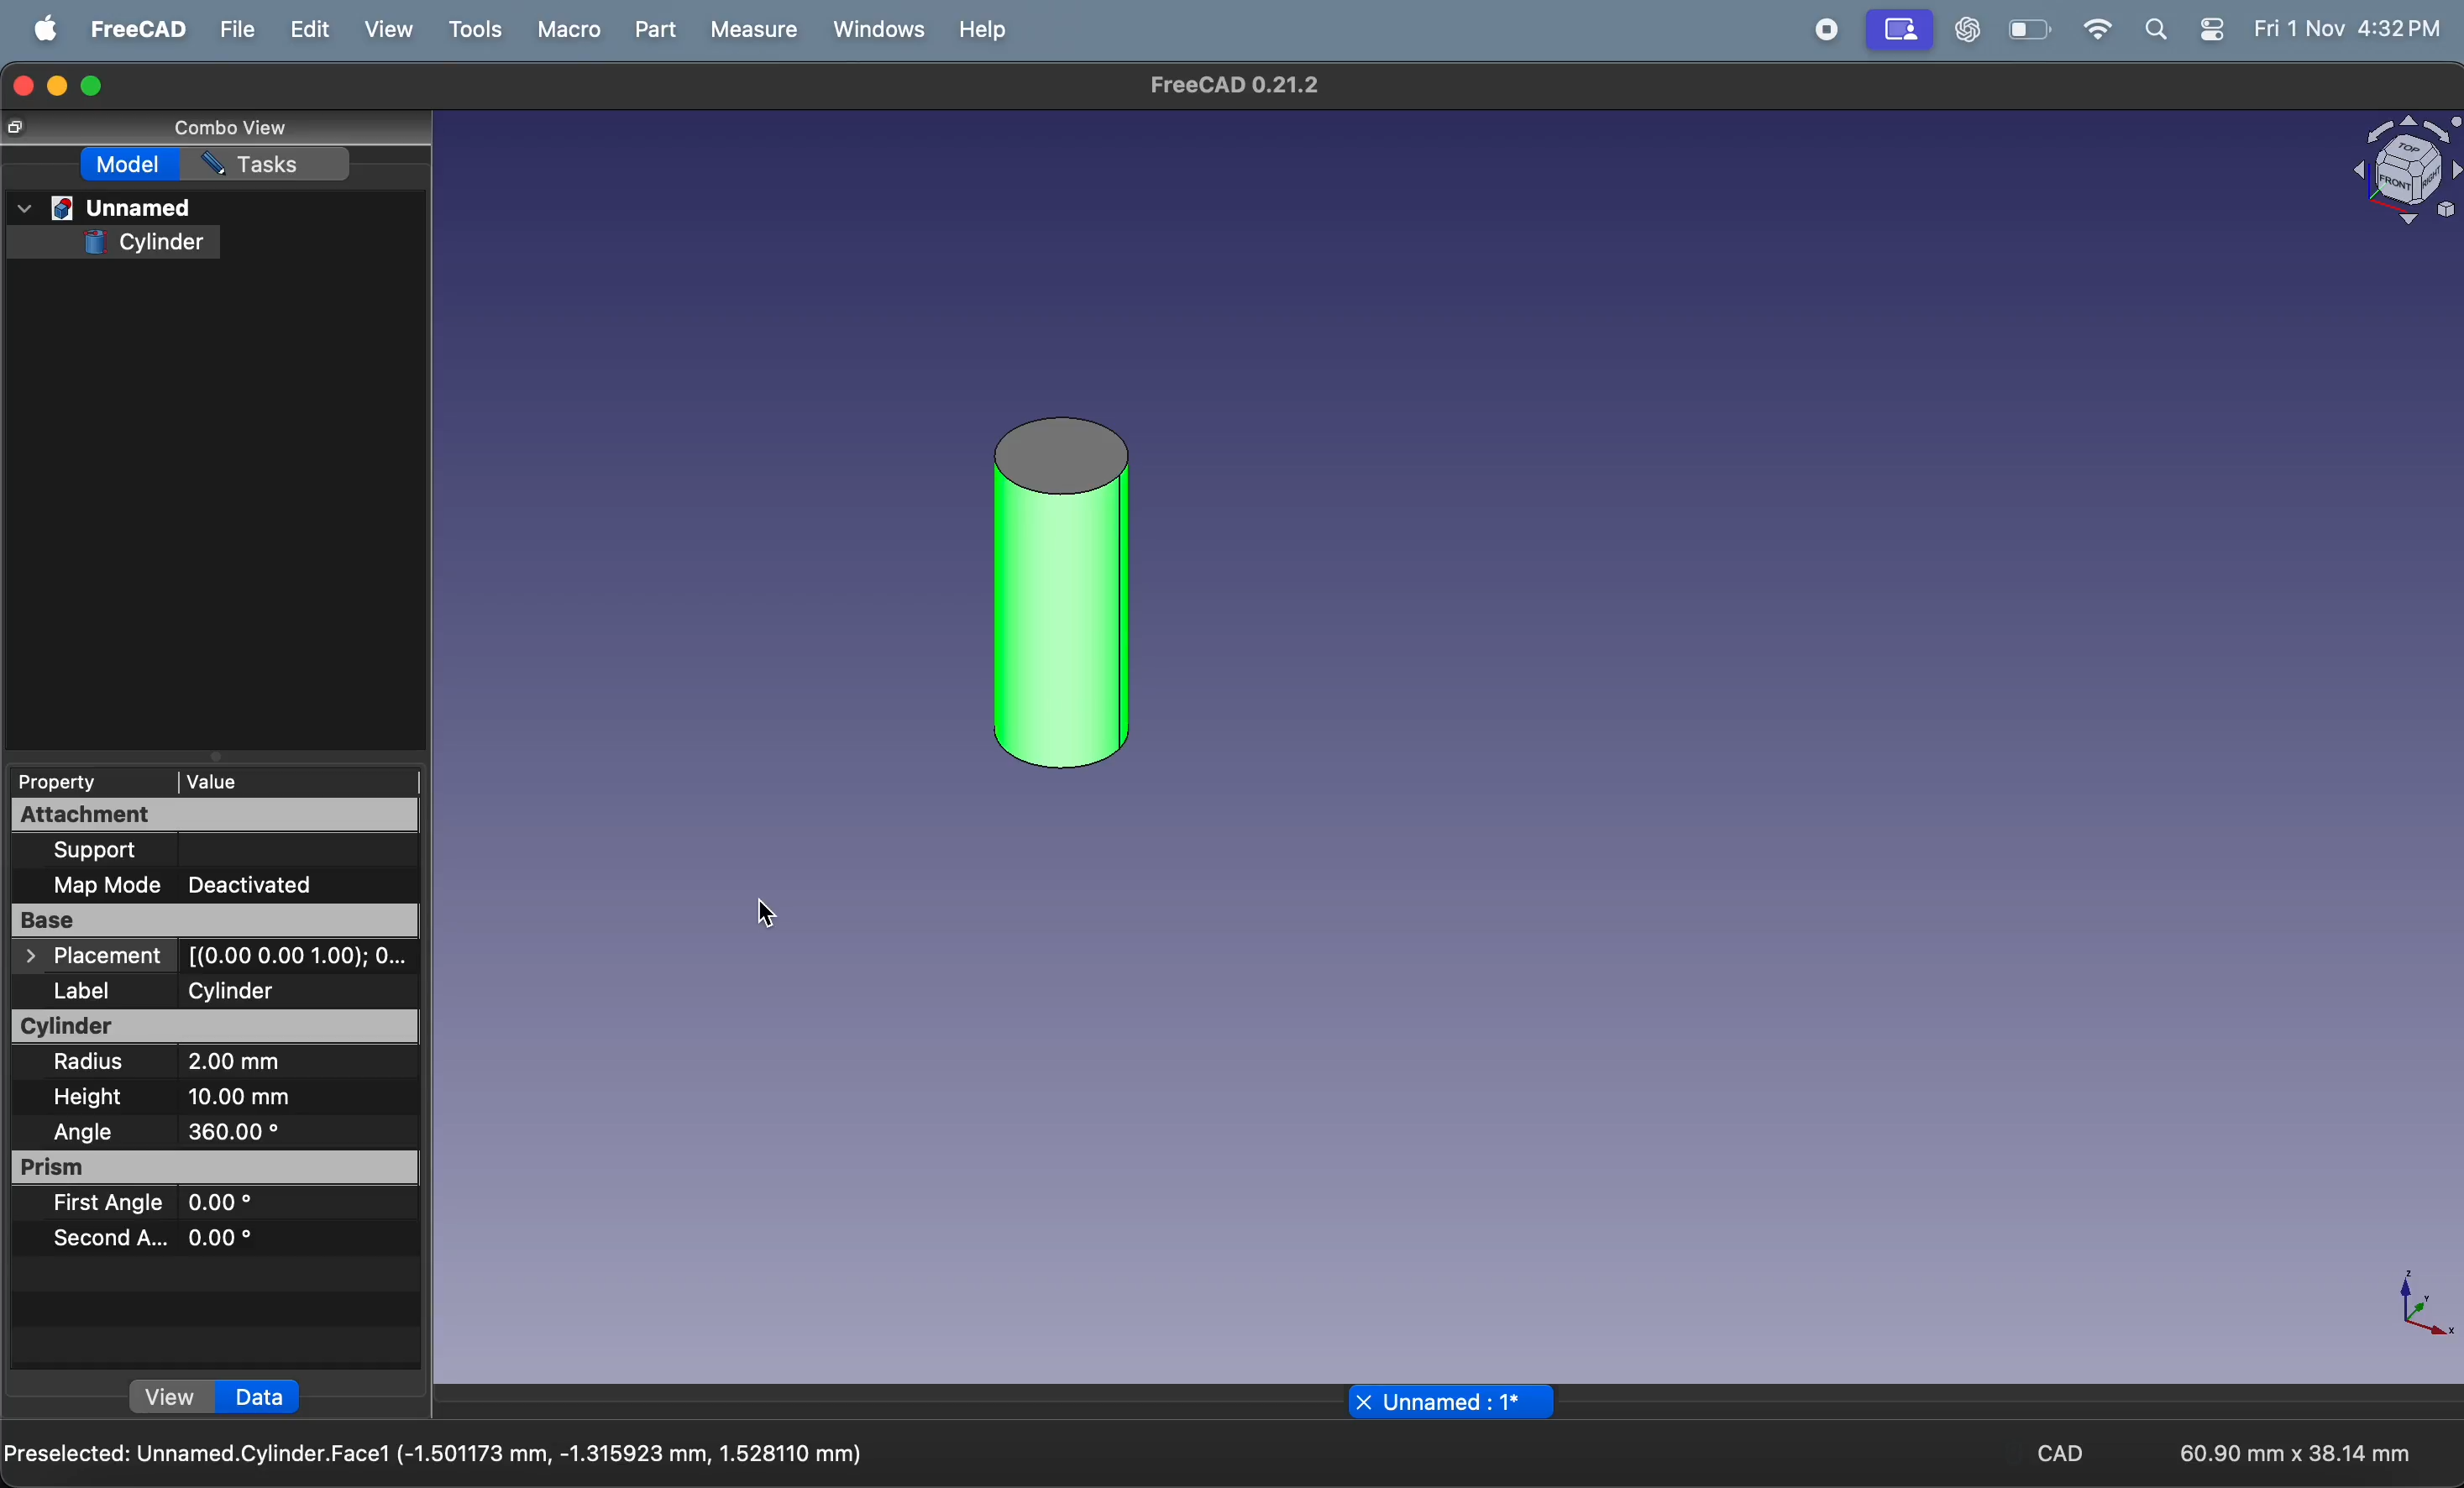 This screenshot has height=1488, width=2464. I want to click on 60.90 mm x 38.14 mm, so click(2295, 1452).